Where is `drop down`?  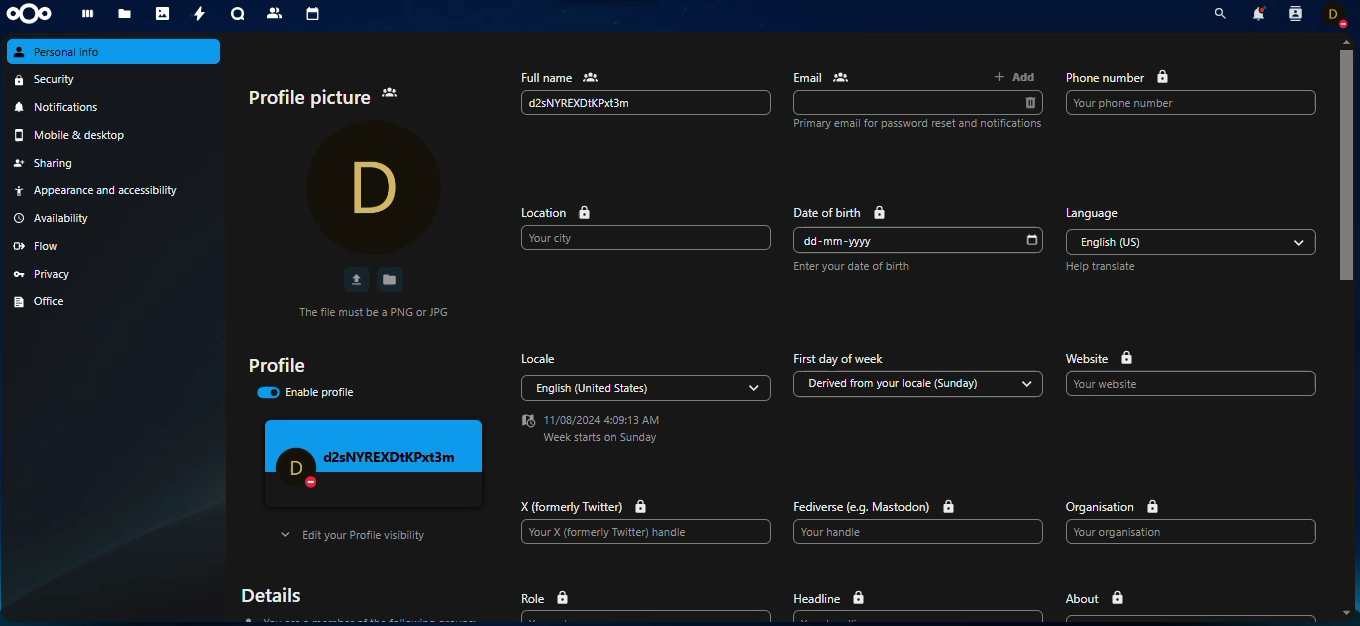
drop down is located at coordinates (1028, 384).